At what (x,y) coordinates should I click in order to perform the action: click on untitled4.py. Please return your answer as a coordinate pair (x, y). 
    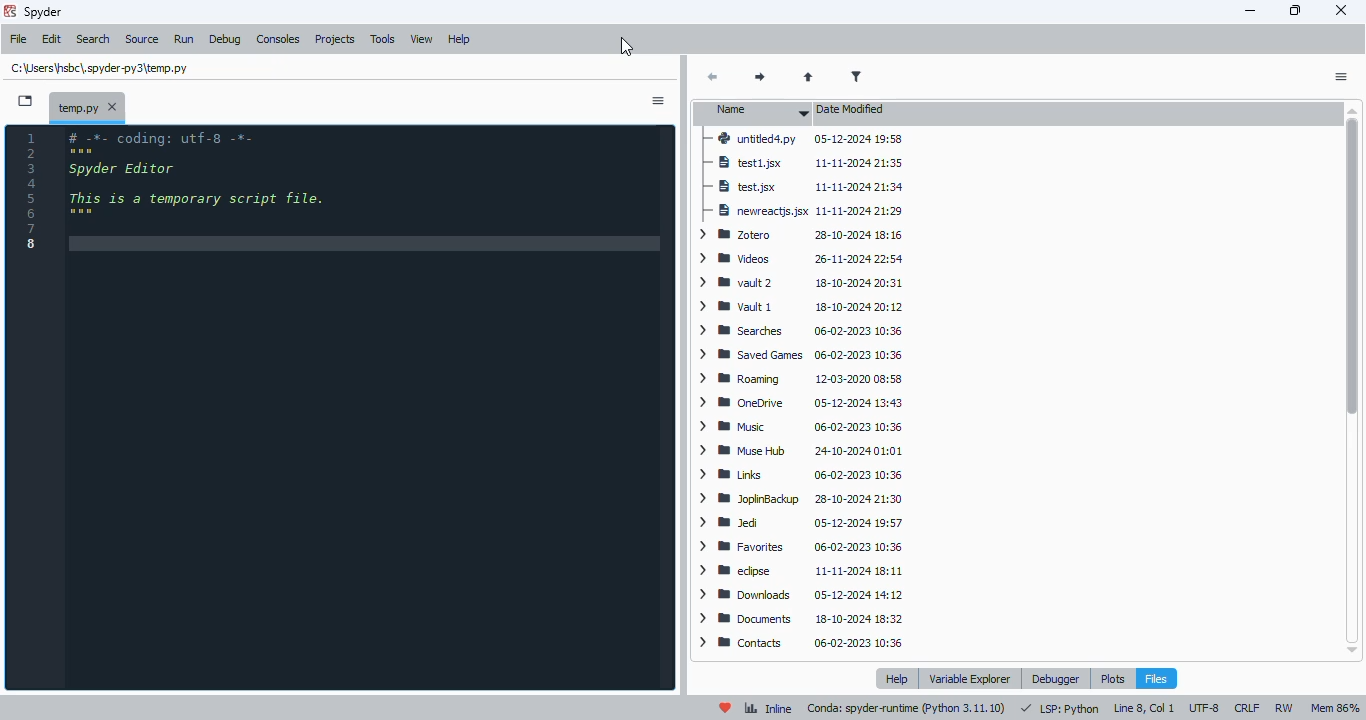
    Looking at the image, I should click on (800, 140).